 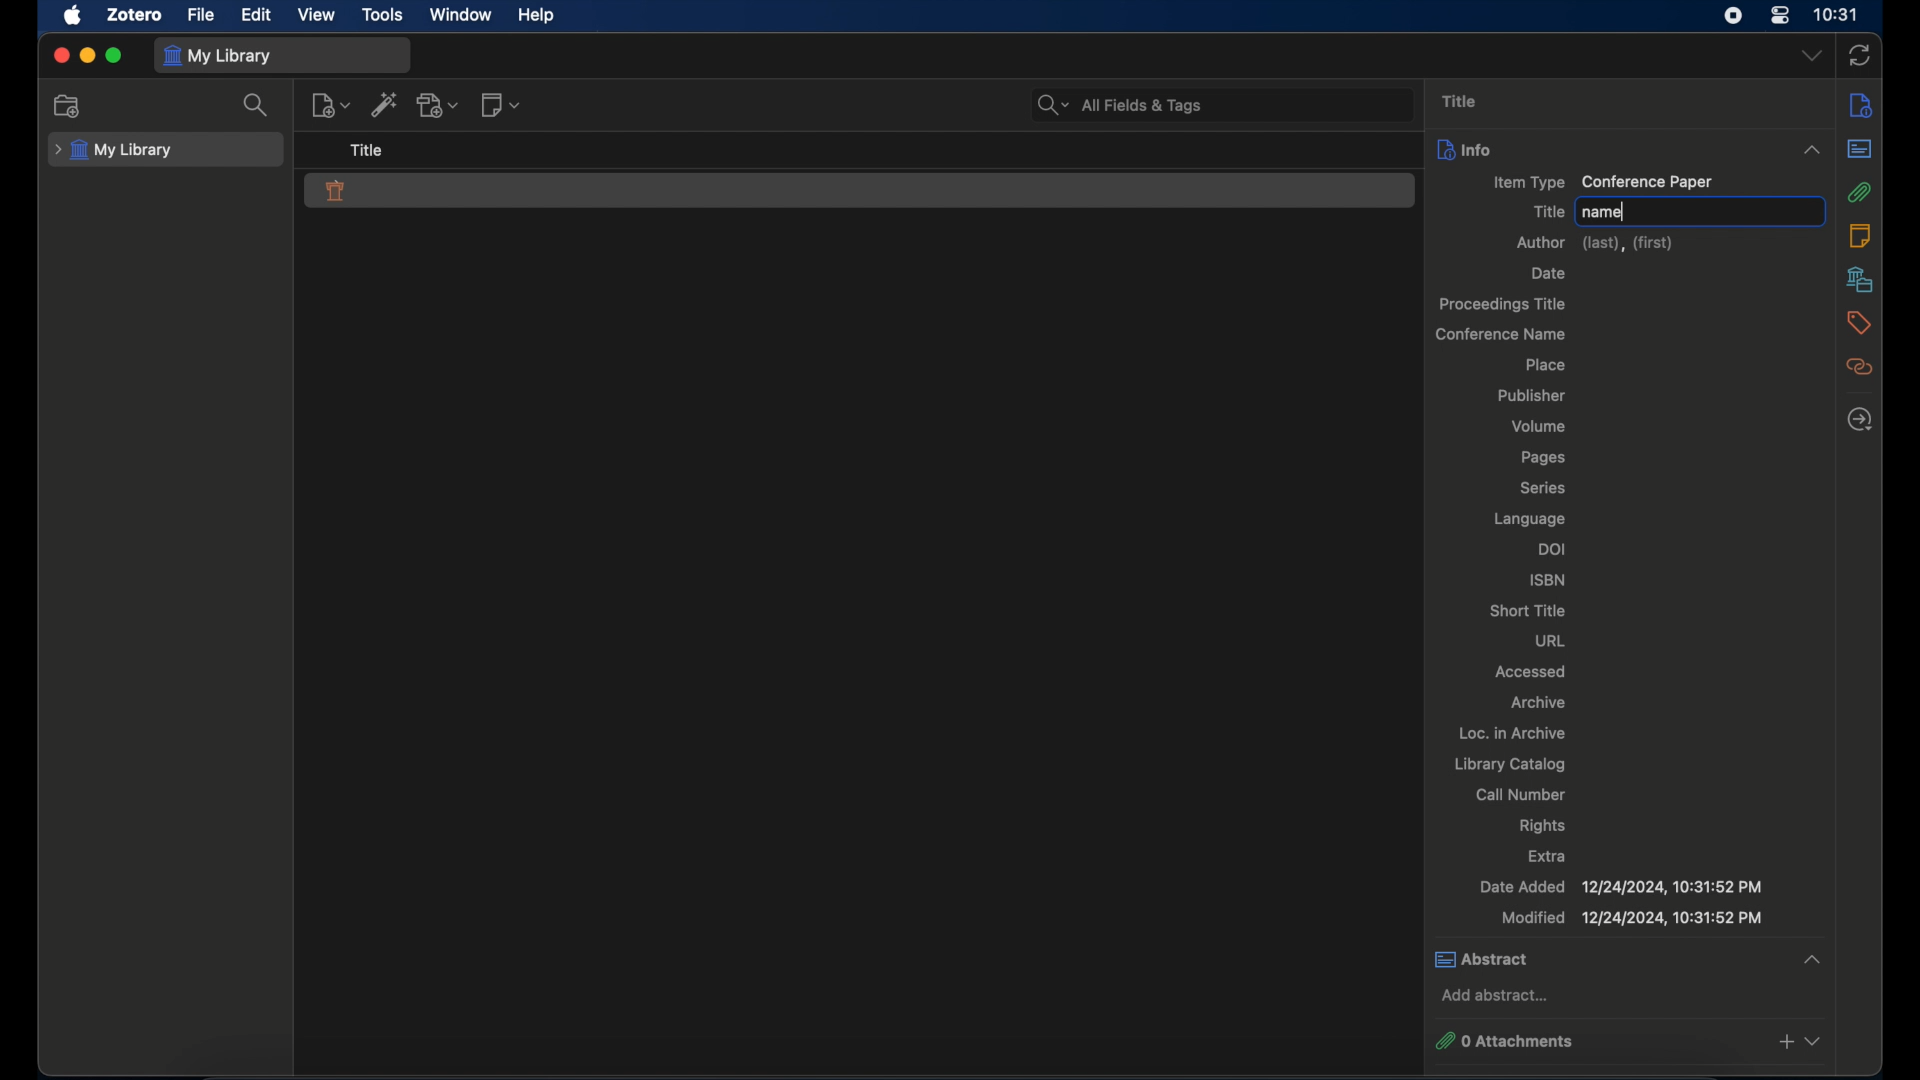 What do you see at coordinates (438, 104) in the screenshot?
I see `add attachment` at bounding box center [438, 104].